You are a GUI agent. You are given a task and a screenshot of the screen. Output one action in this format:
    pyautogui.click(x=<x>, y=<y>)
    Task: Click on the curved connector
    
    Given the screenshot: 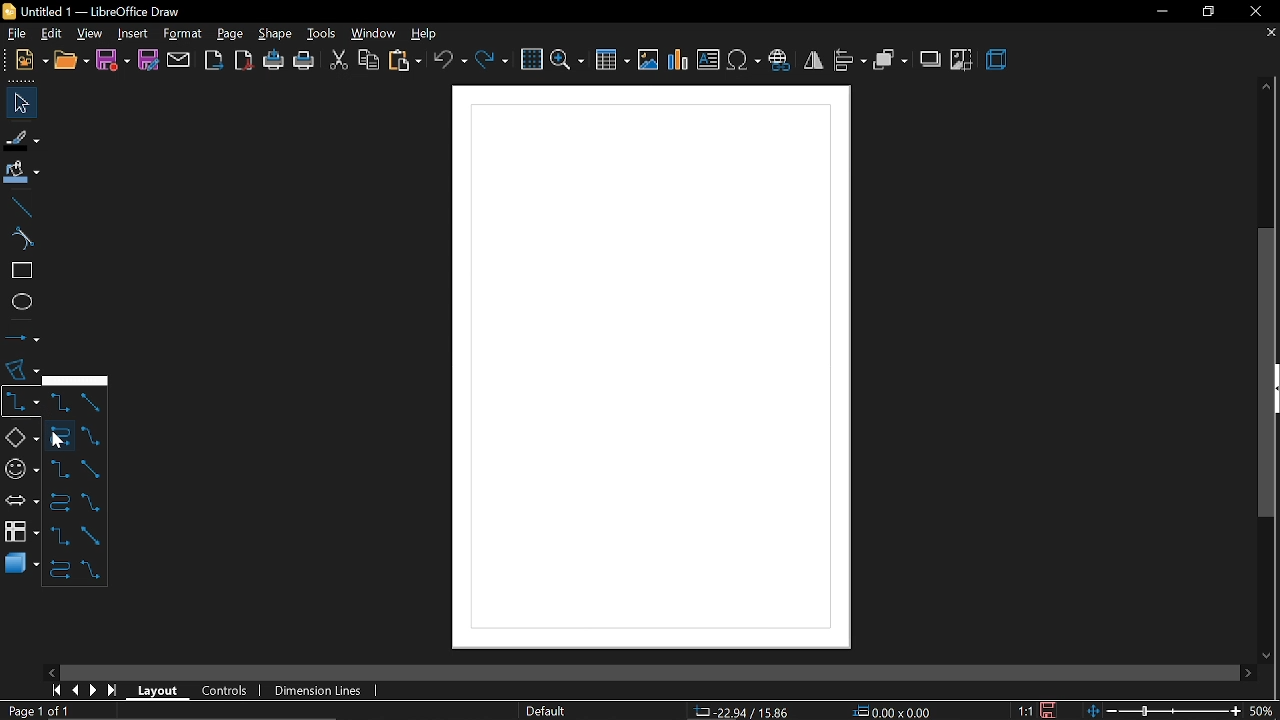 What is the action you would take?
    pyautogui.click(x=58, y=436)
    